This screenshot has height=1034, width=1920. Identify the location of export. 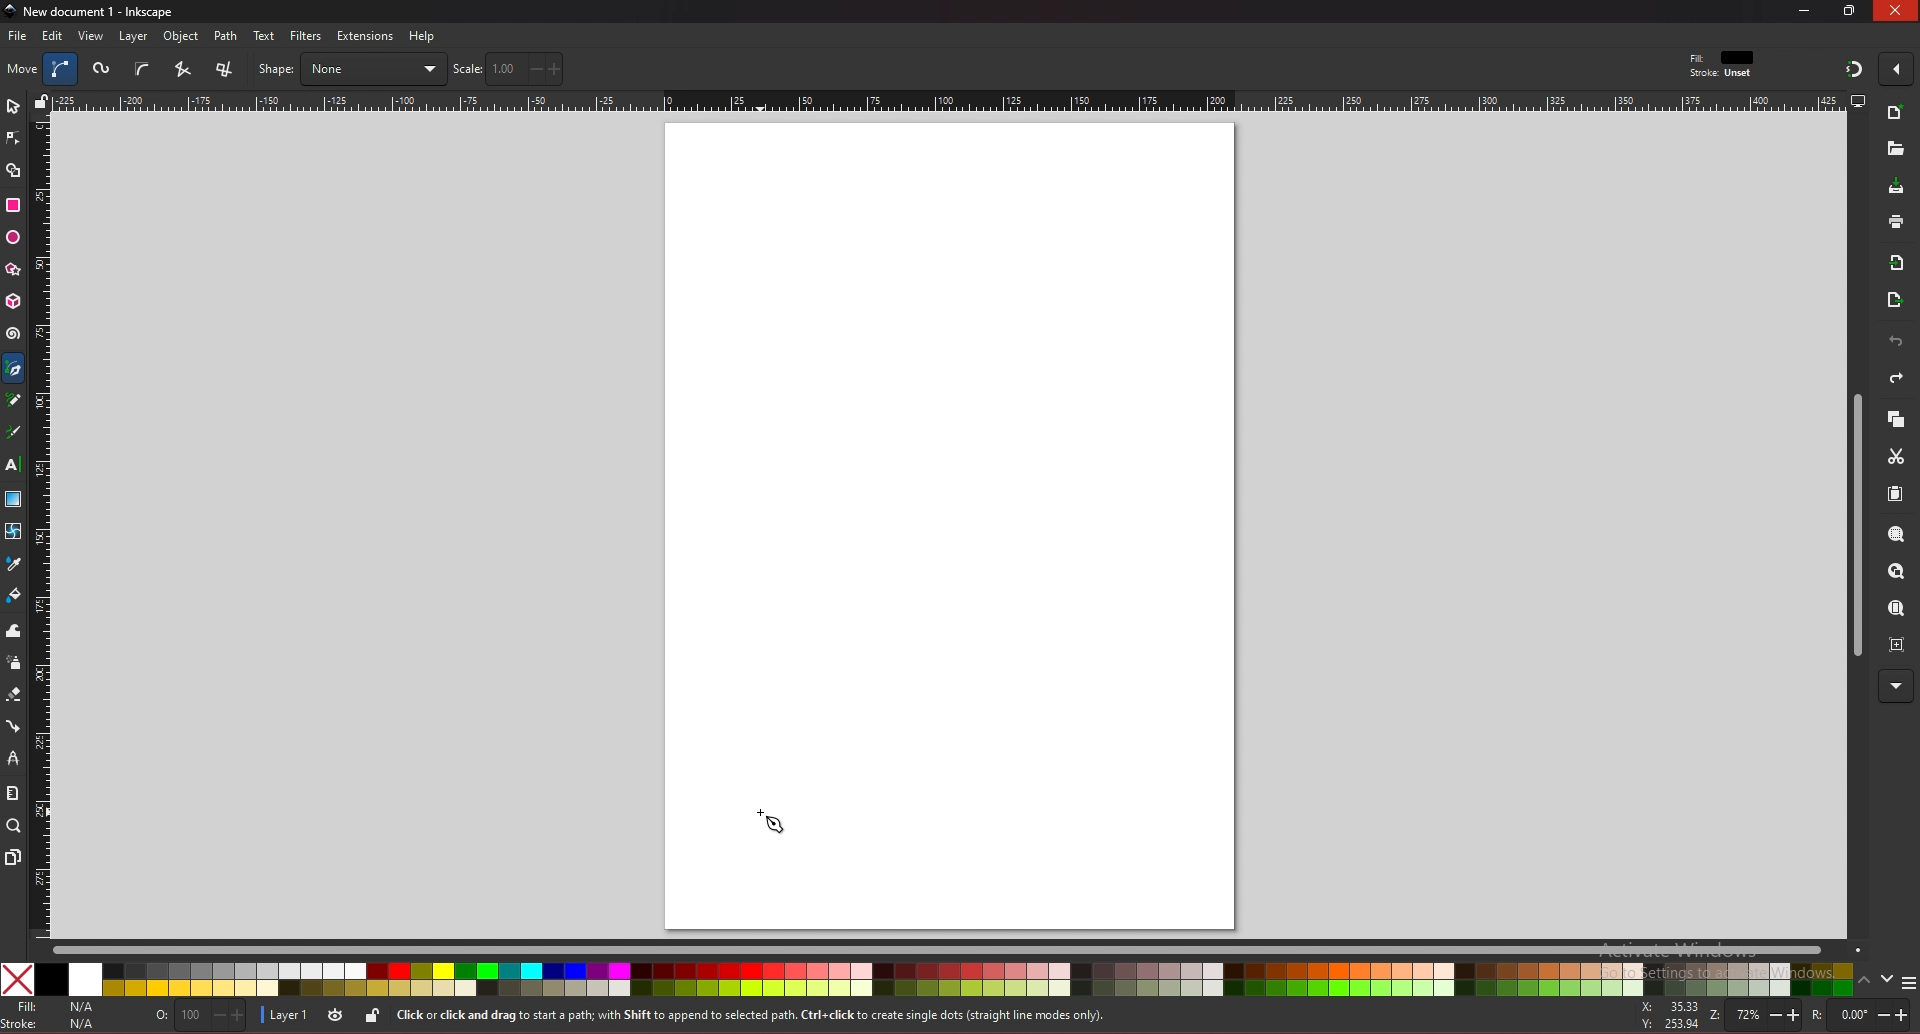
(1895, 301).